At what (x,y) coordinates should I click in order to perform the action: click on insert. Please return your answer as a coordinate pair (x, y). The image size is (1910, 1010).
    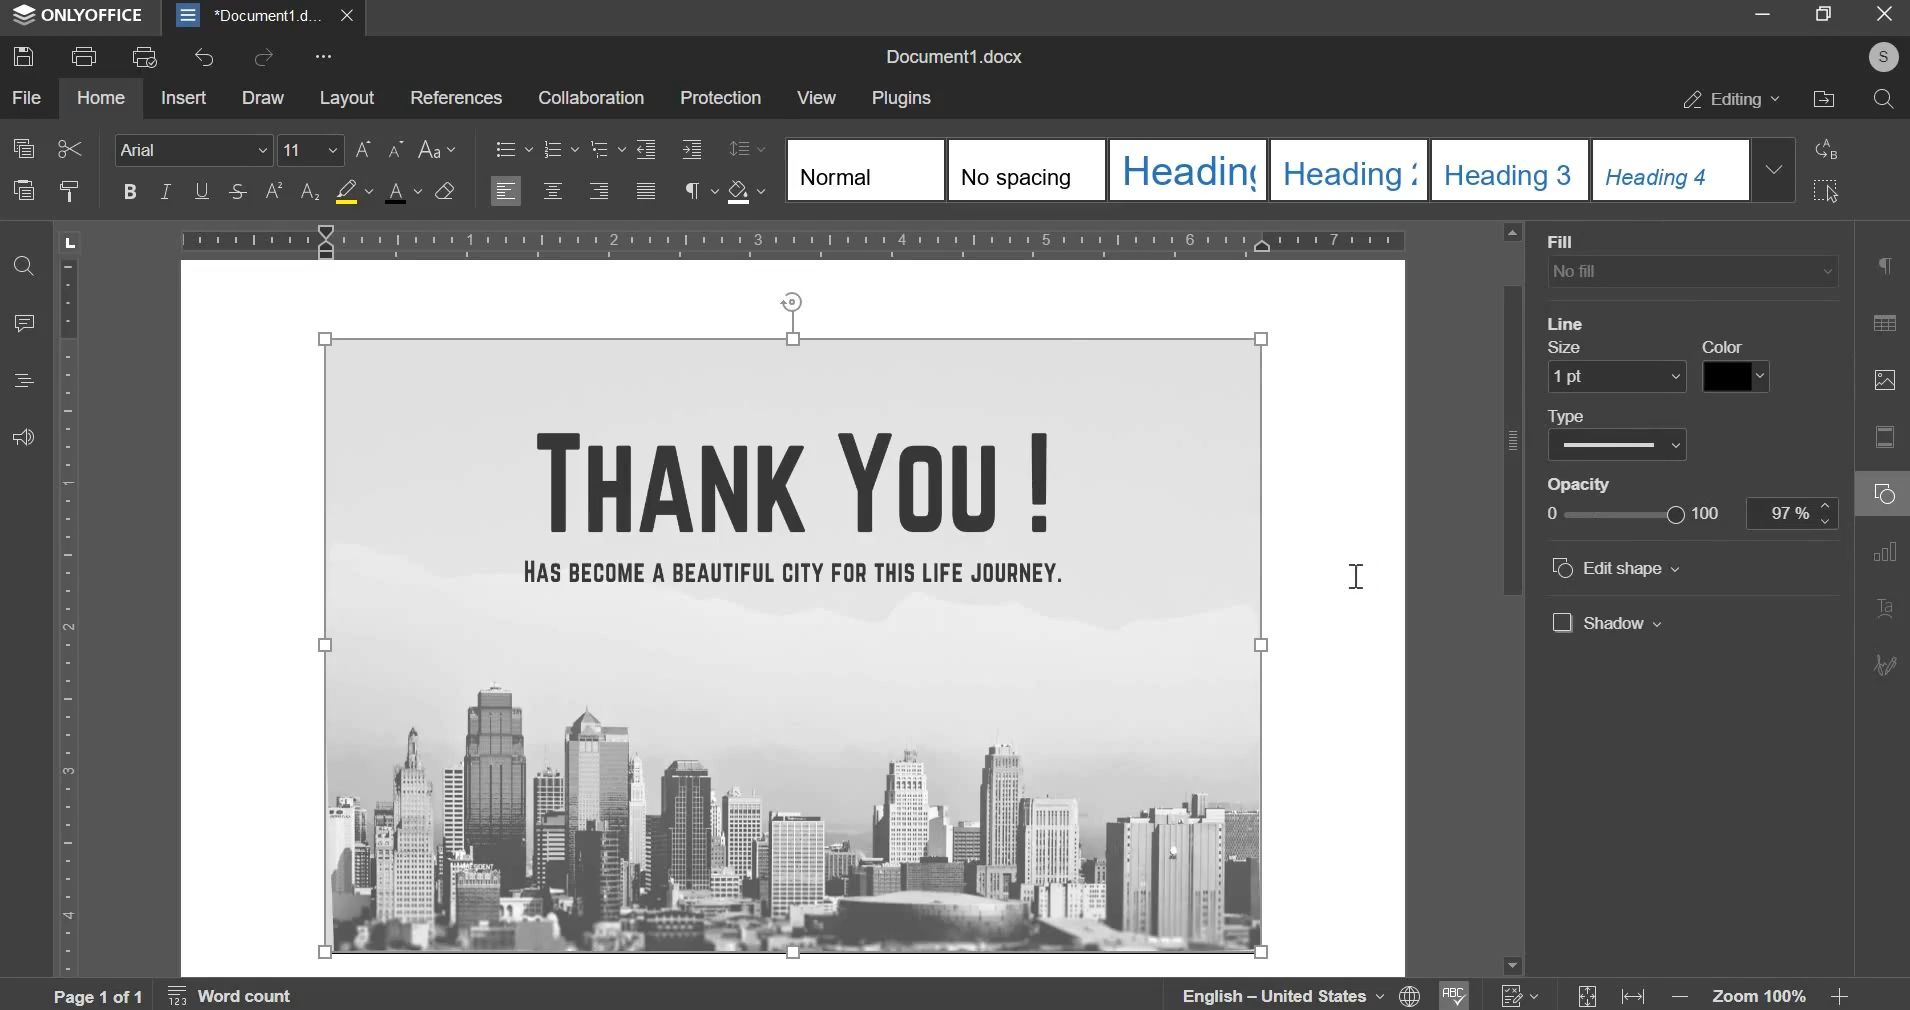
    Looking at the image, I should click on (184, 97).